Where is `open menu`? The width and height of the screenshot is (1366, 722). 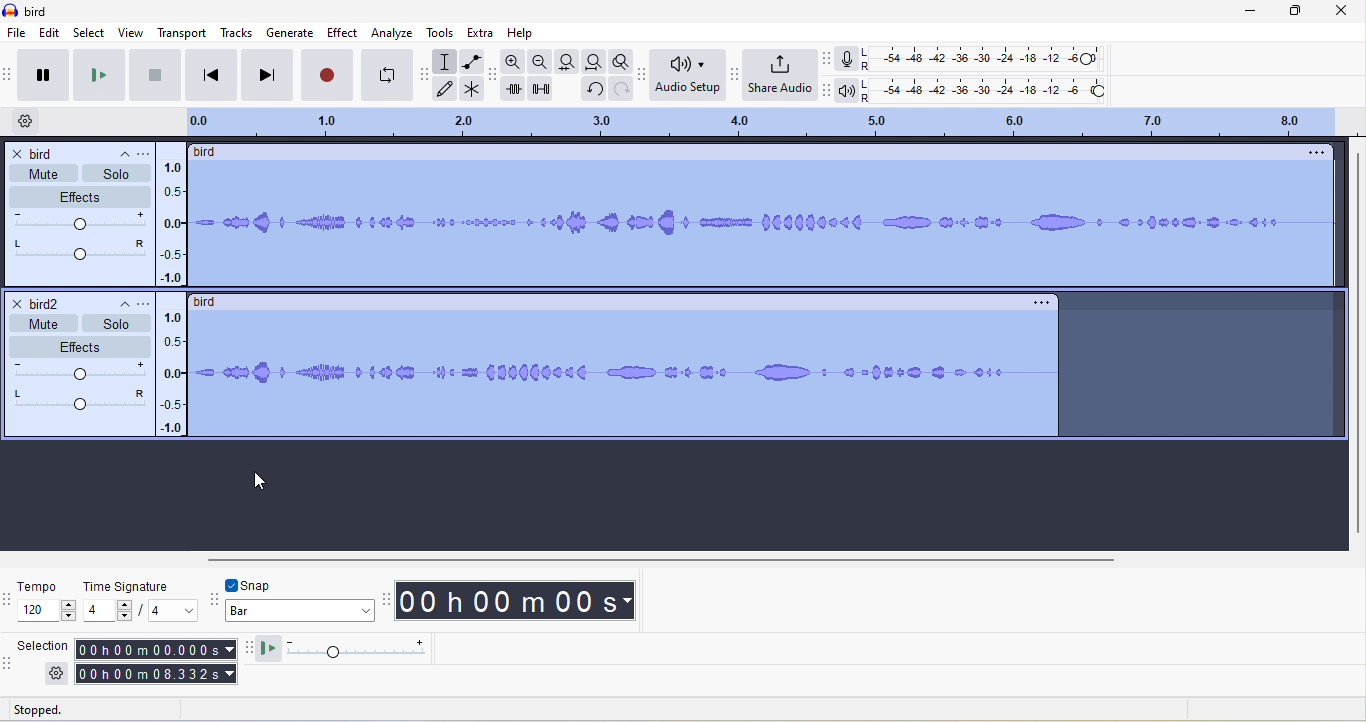 open menu is located at coordinates (142, 302).